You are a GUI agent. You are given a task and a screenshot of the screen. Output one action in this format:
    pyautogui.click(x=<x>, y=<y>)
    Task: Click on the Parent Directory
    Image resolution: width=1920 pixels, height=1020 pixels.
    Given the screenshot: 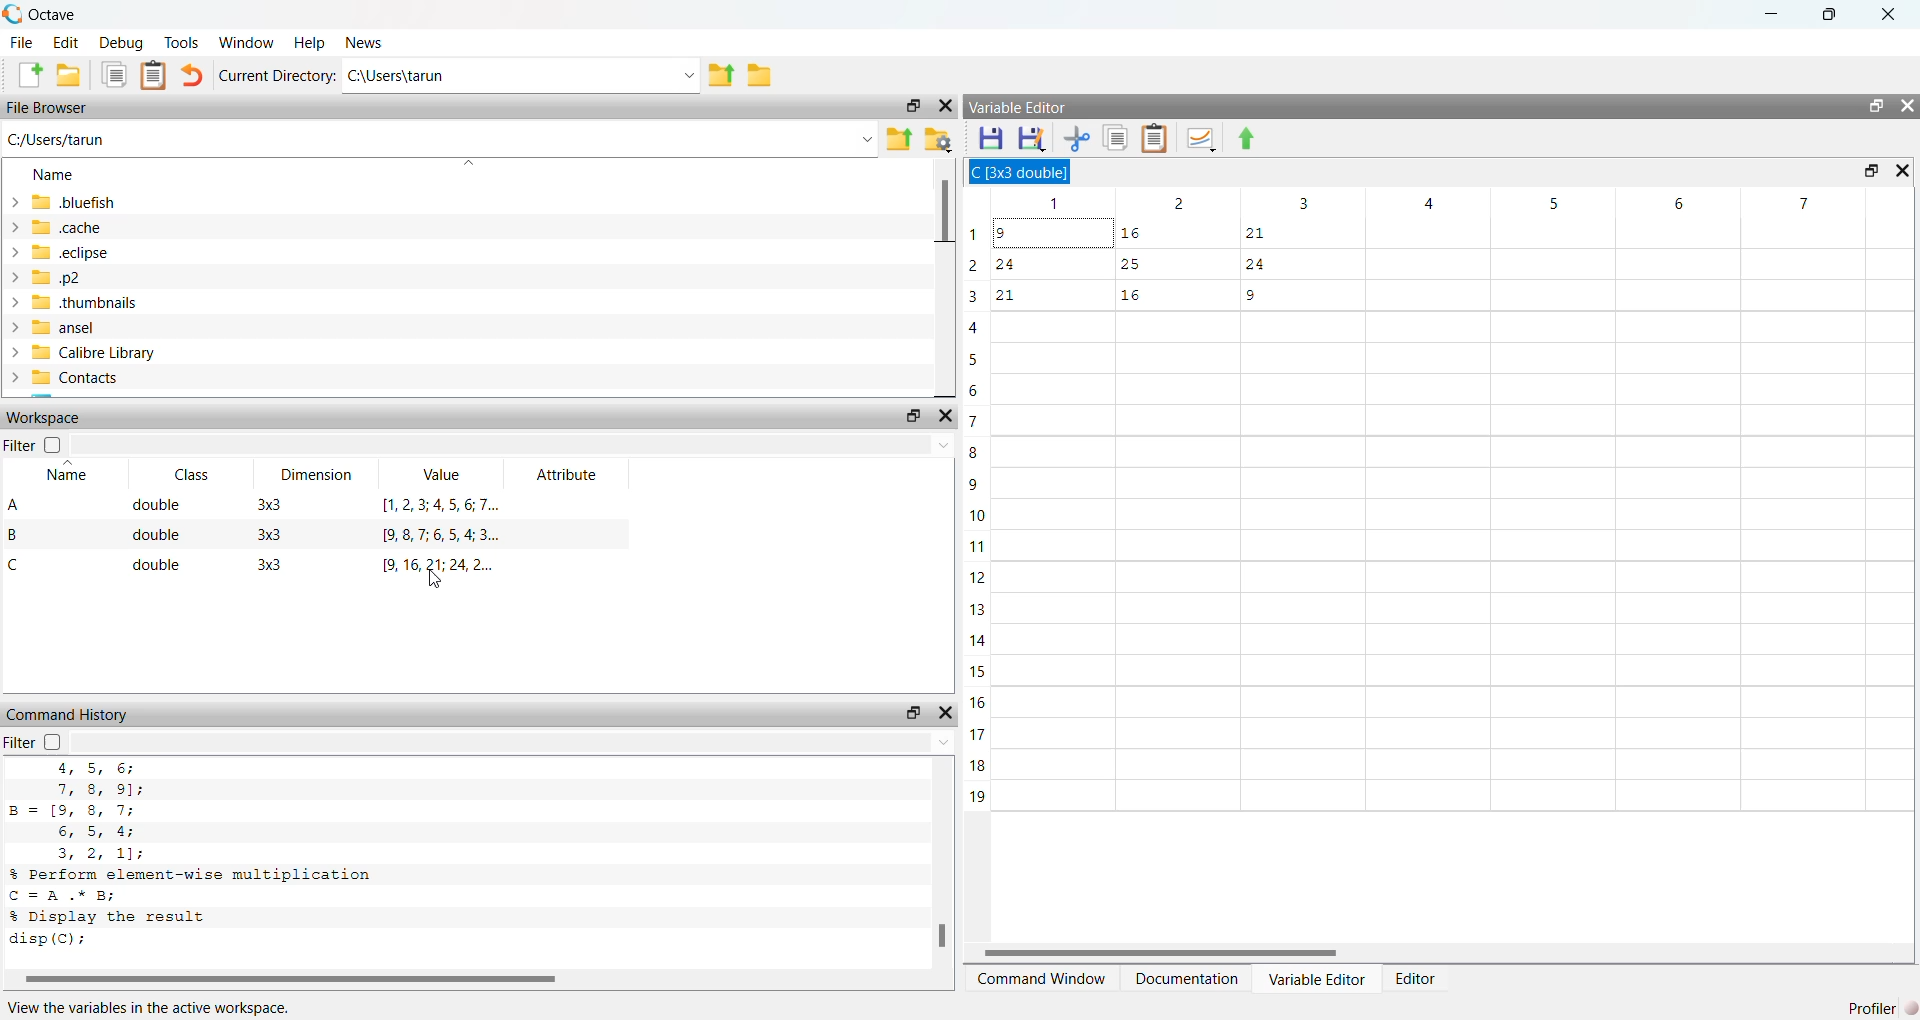 What is the action you would take?
    pyautogui.click(x=720, y=76)
    